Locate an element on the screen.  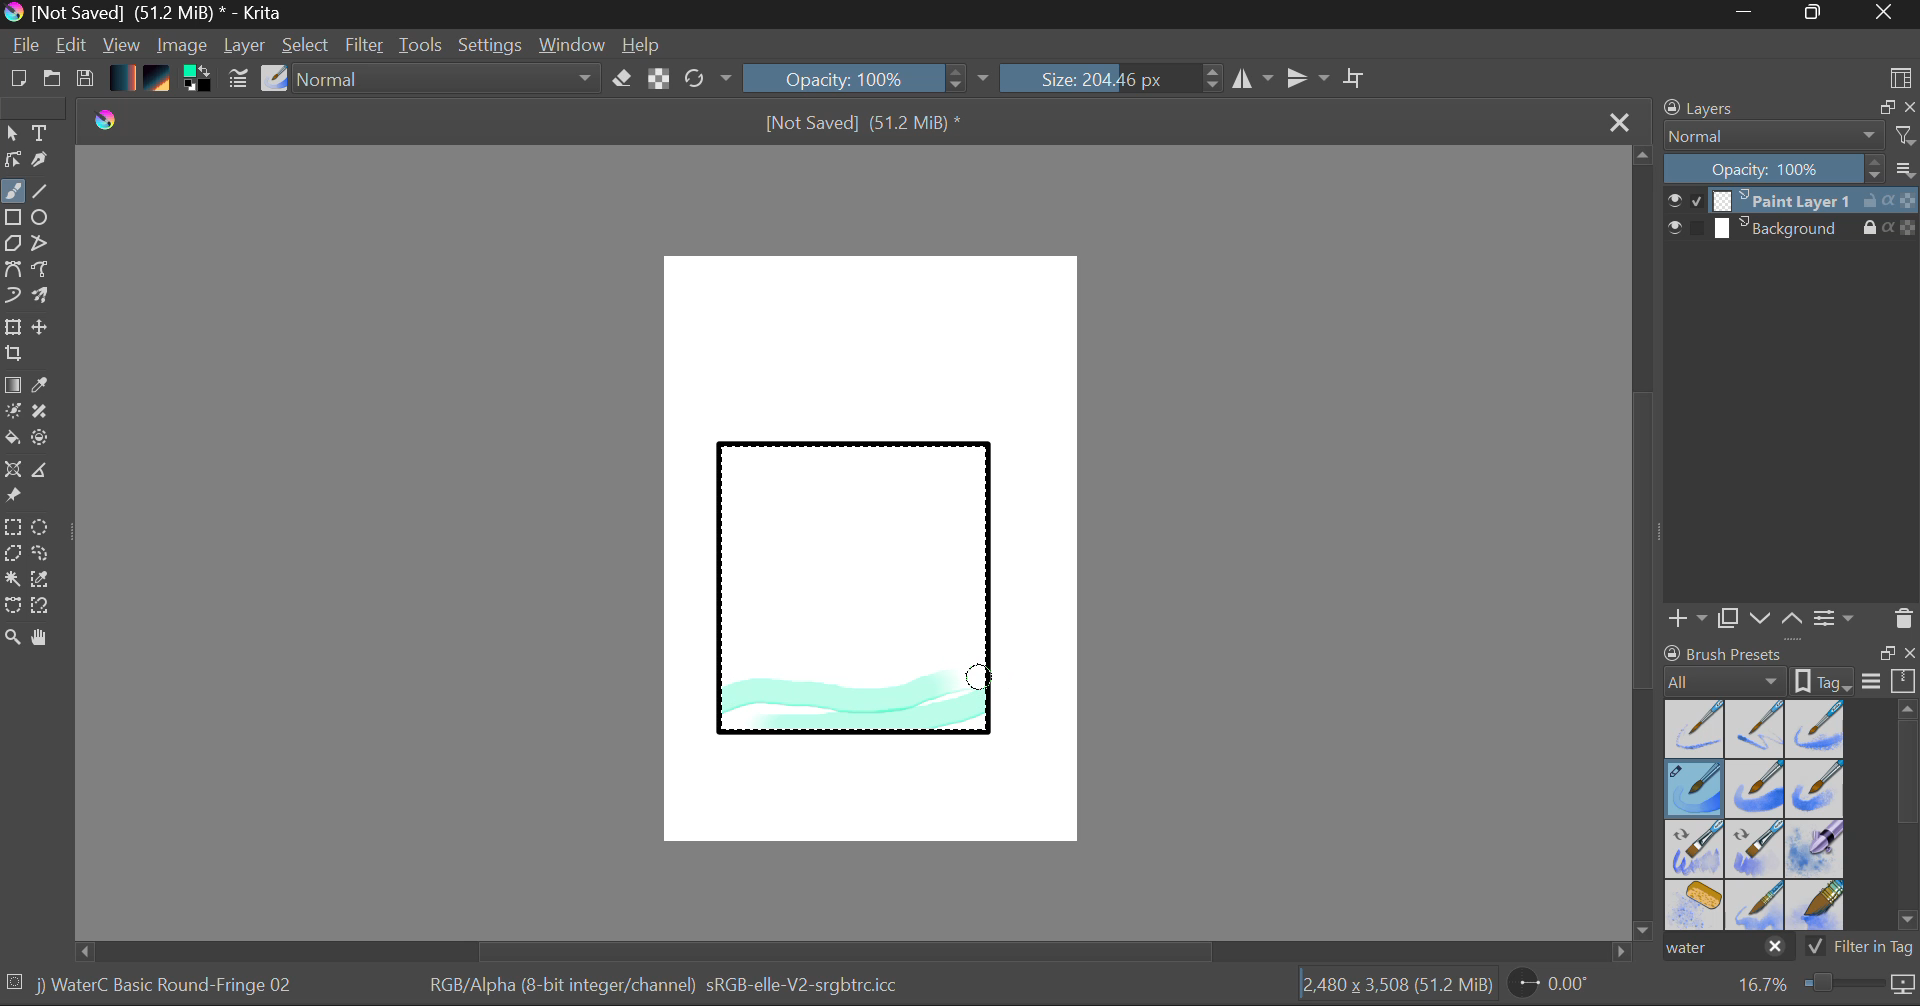
"water" search in brush presets is located at coordinates (1726, 951).